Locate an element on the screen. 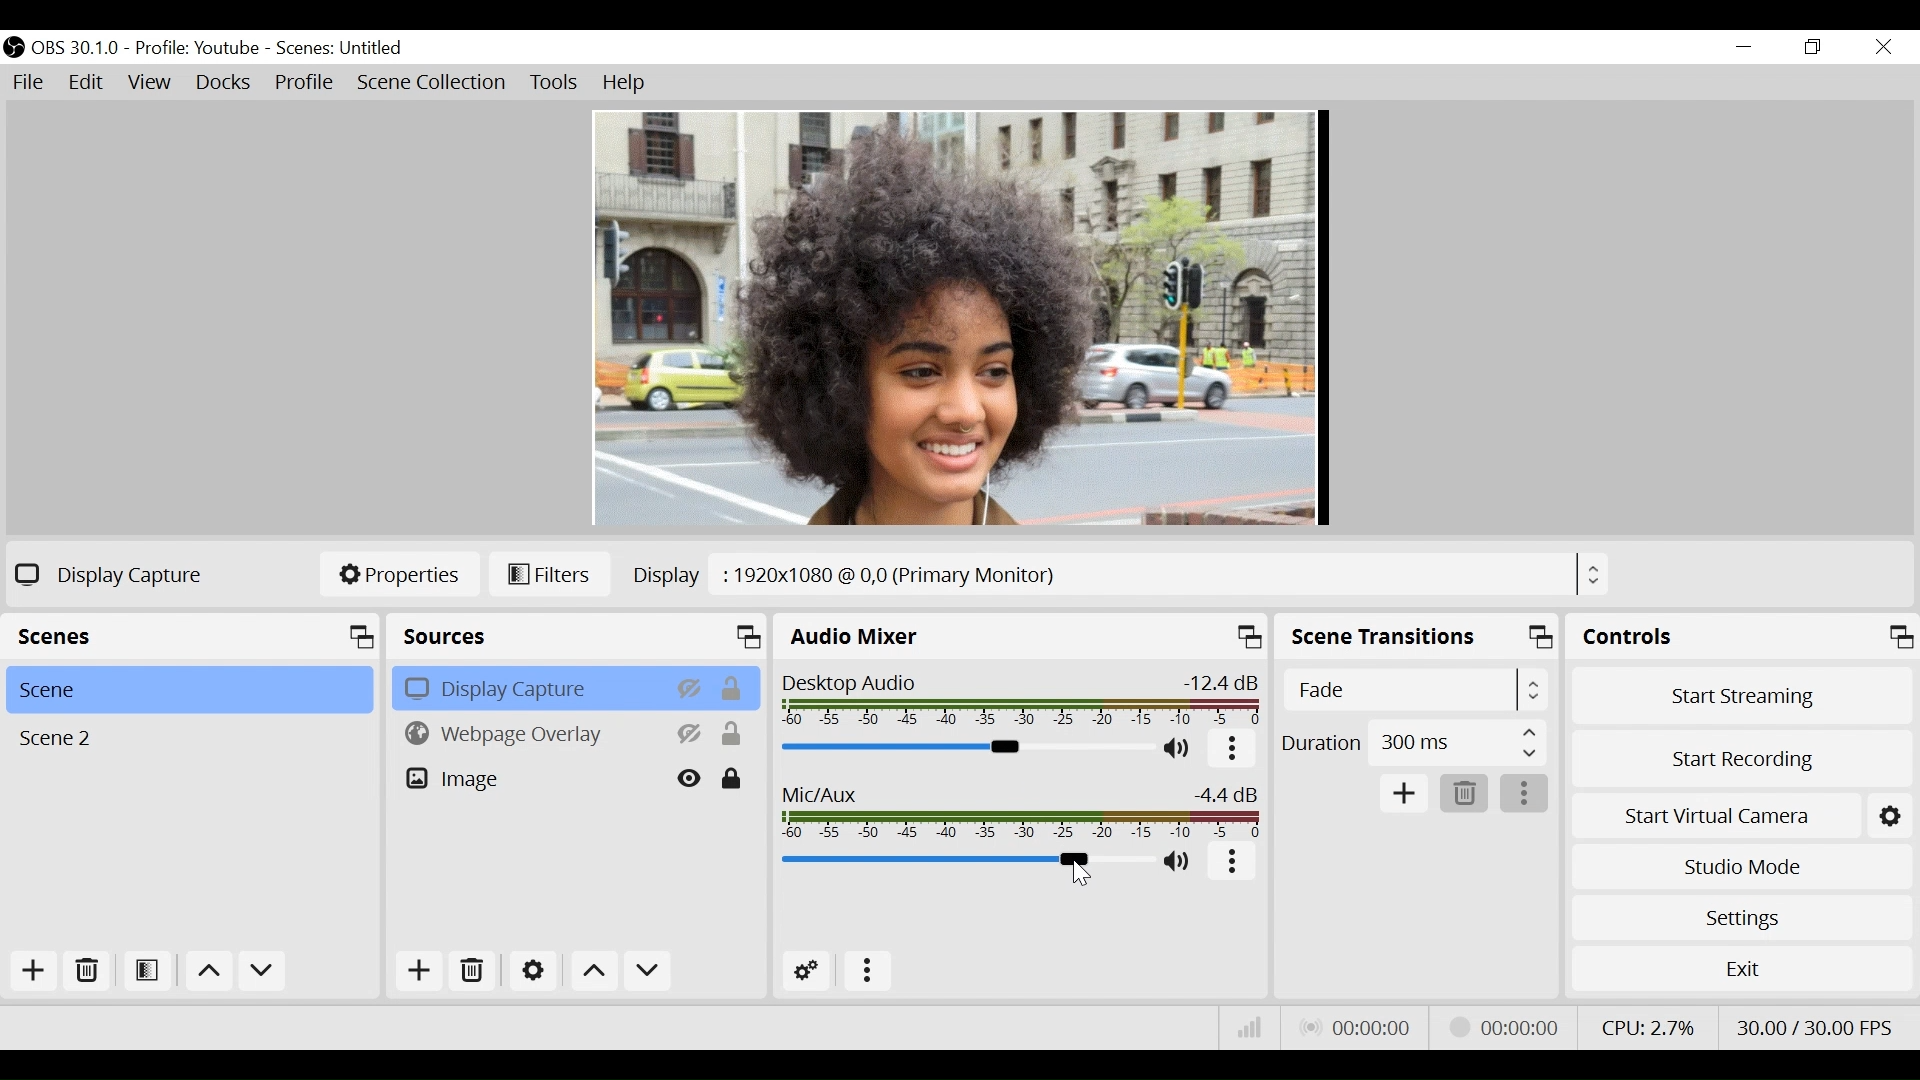 Image resolution: width=1920 pixels, height=1080 pixels. Bitrate is located at coordinates (1251, 1026).